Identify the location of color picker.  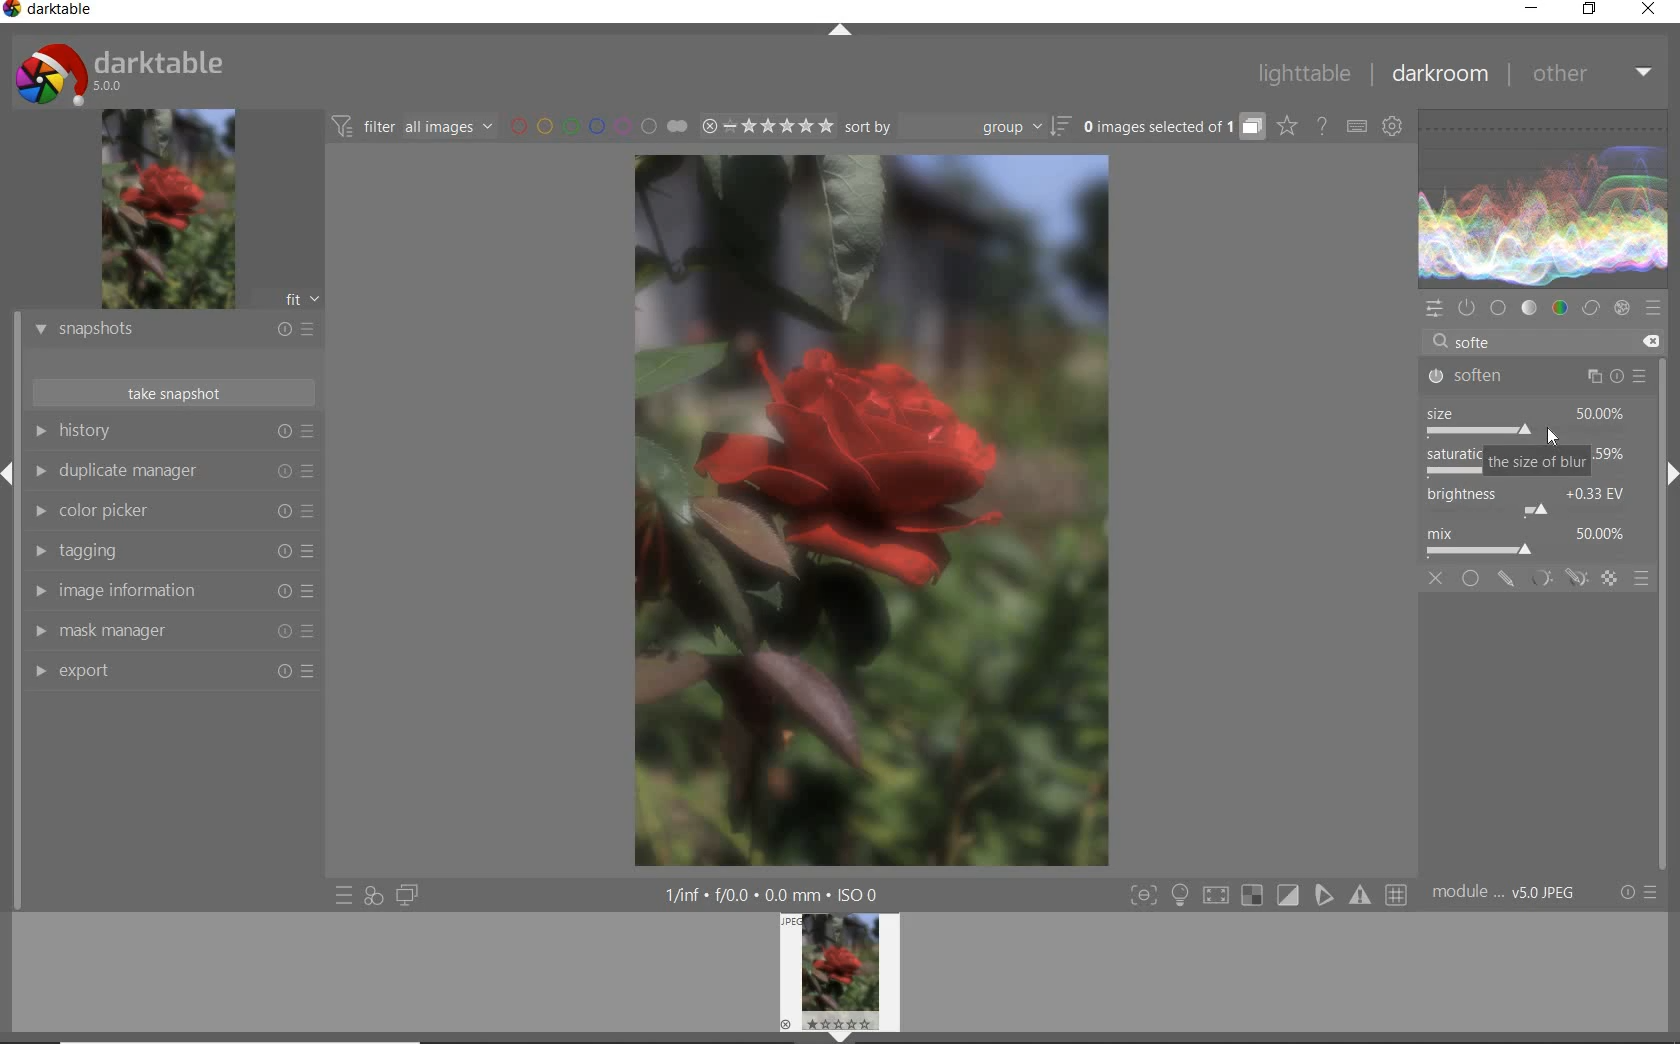
(173, 514).